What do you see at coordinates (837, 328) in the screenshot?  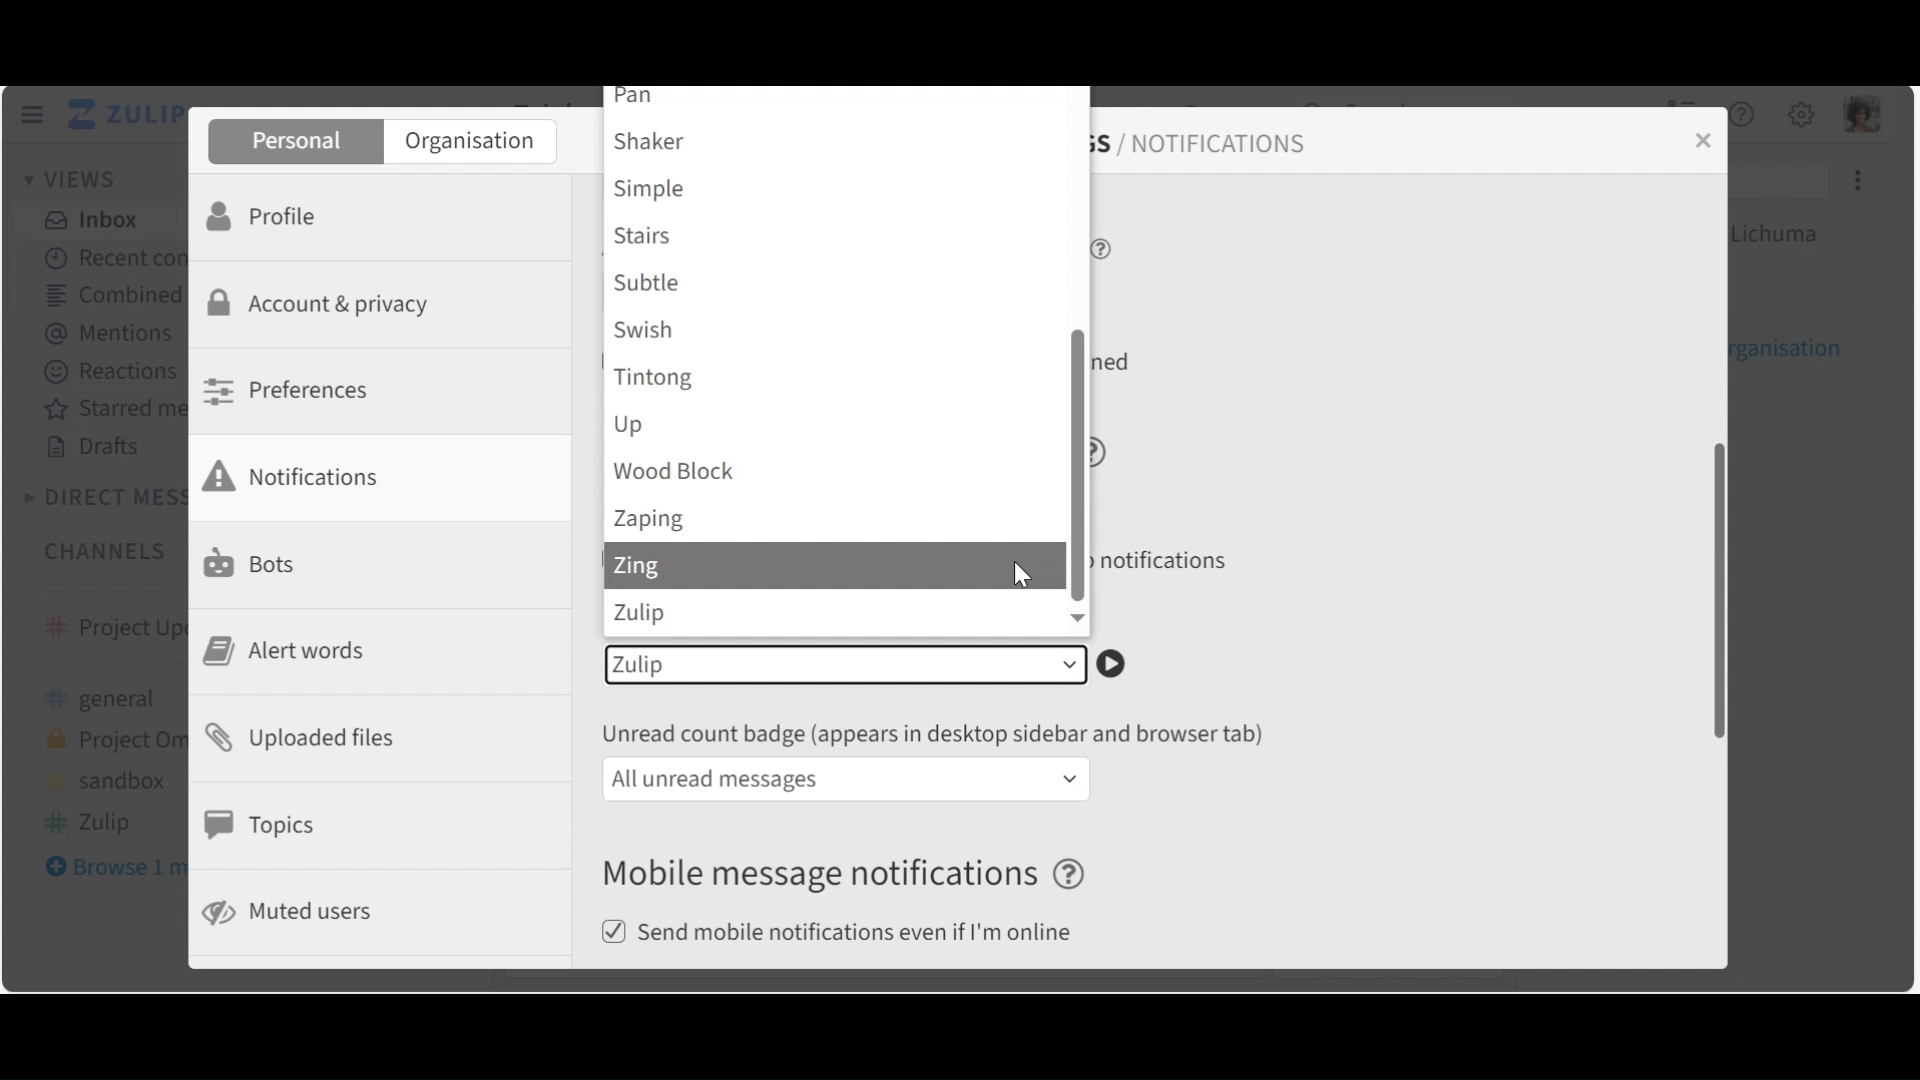 I see `Swish` at bounding box center [837, 328].